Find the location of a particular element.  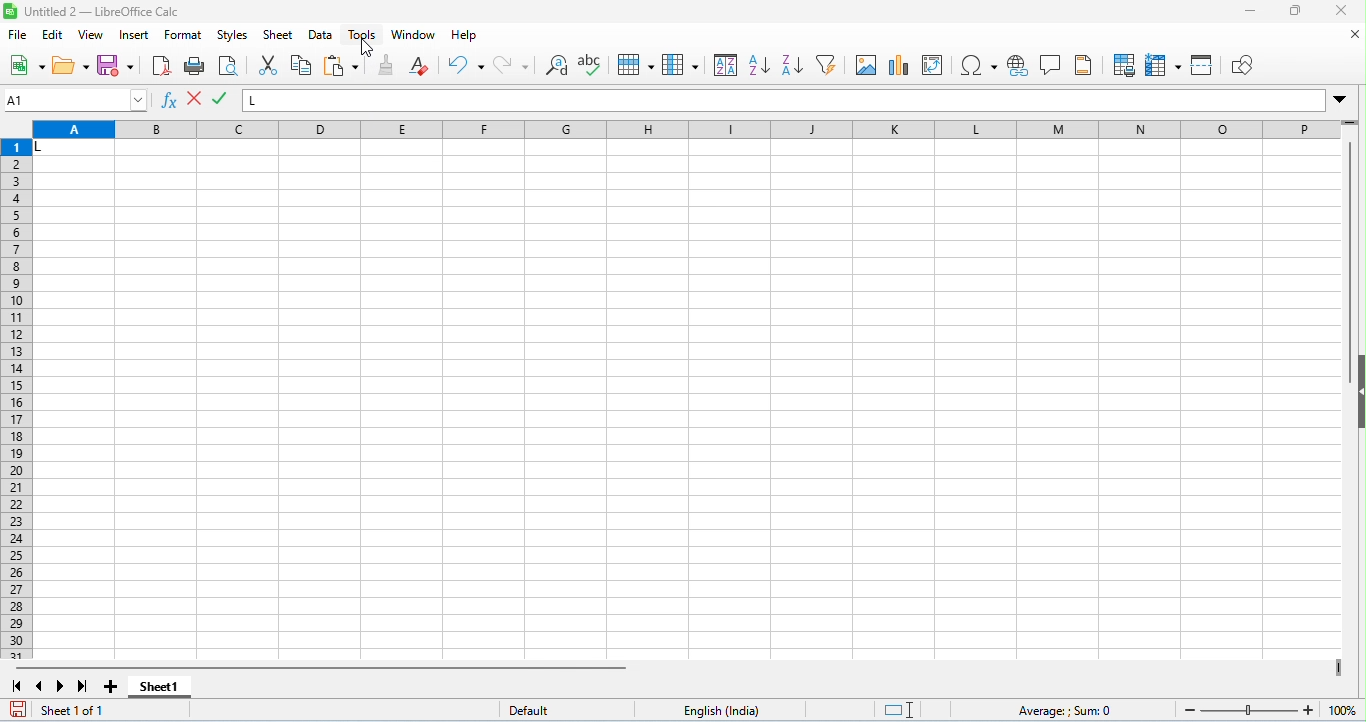

close is located at coordinates (1339, 11).